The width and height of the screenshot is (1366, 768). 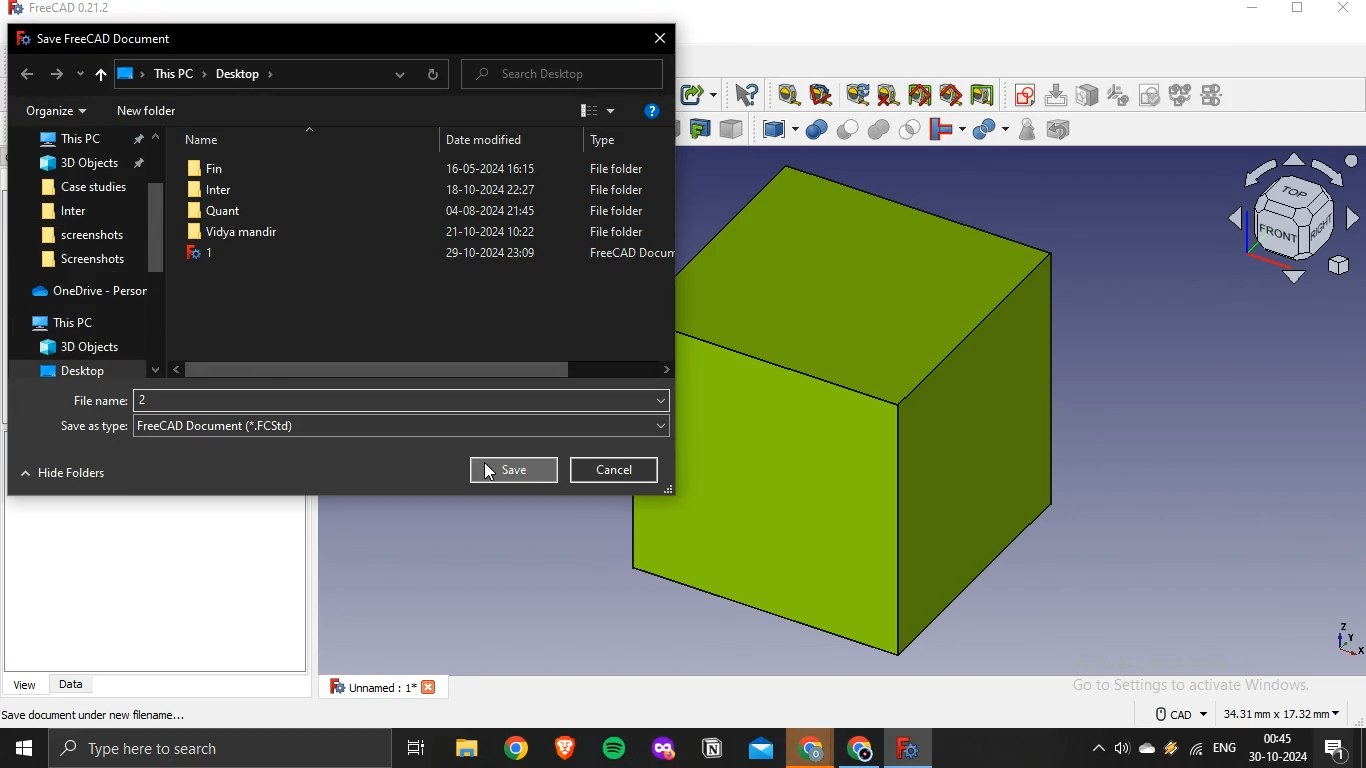 What do you see at coordinates (79, 72) in the screenshot?
I see `recent locations` at bounding box center [79, 72].